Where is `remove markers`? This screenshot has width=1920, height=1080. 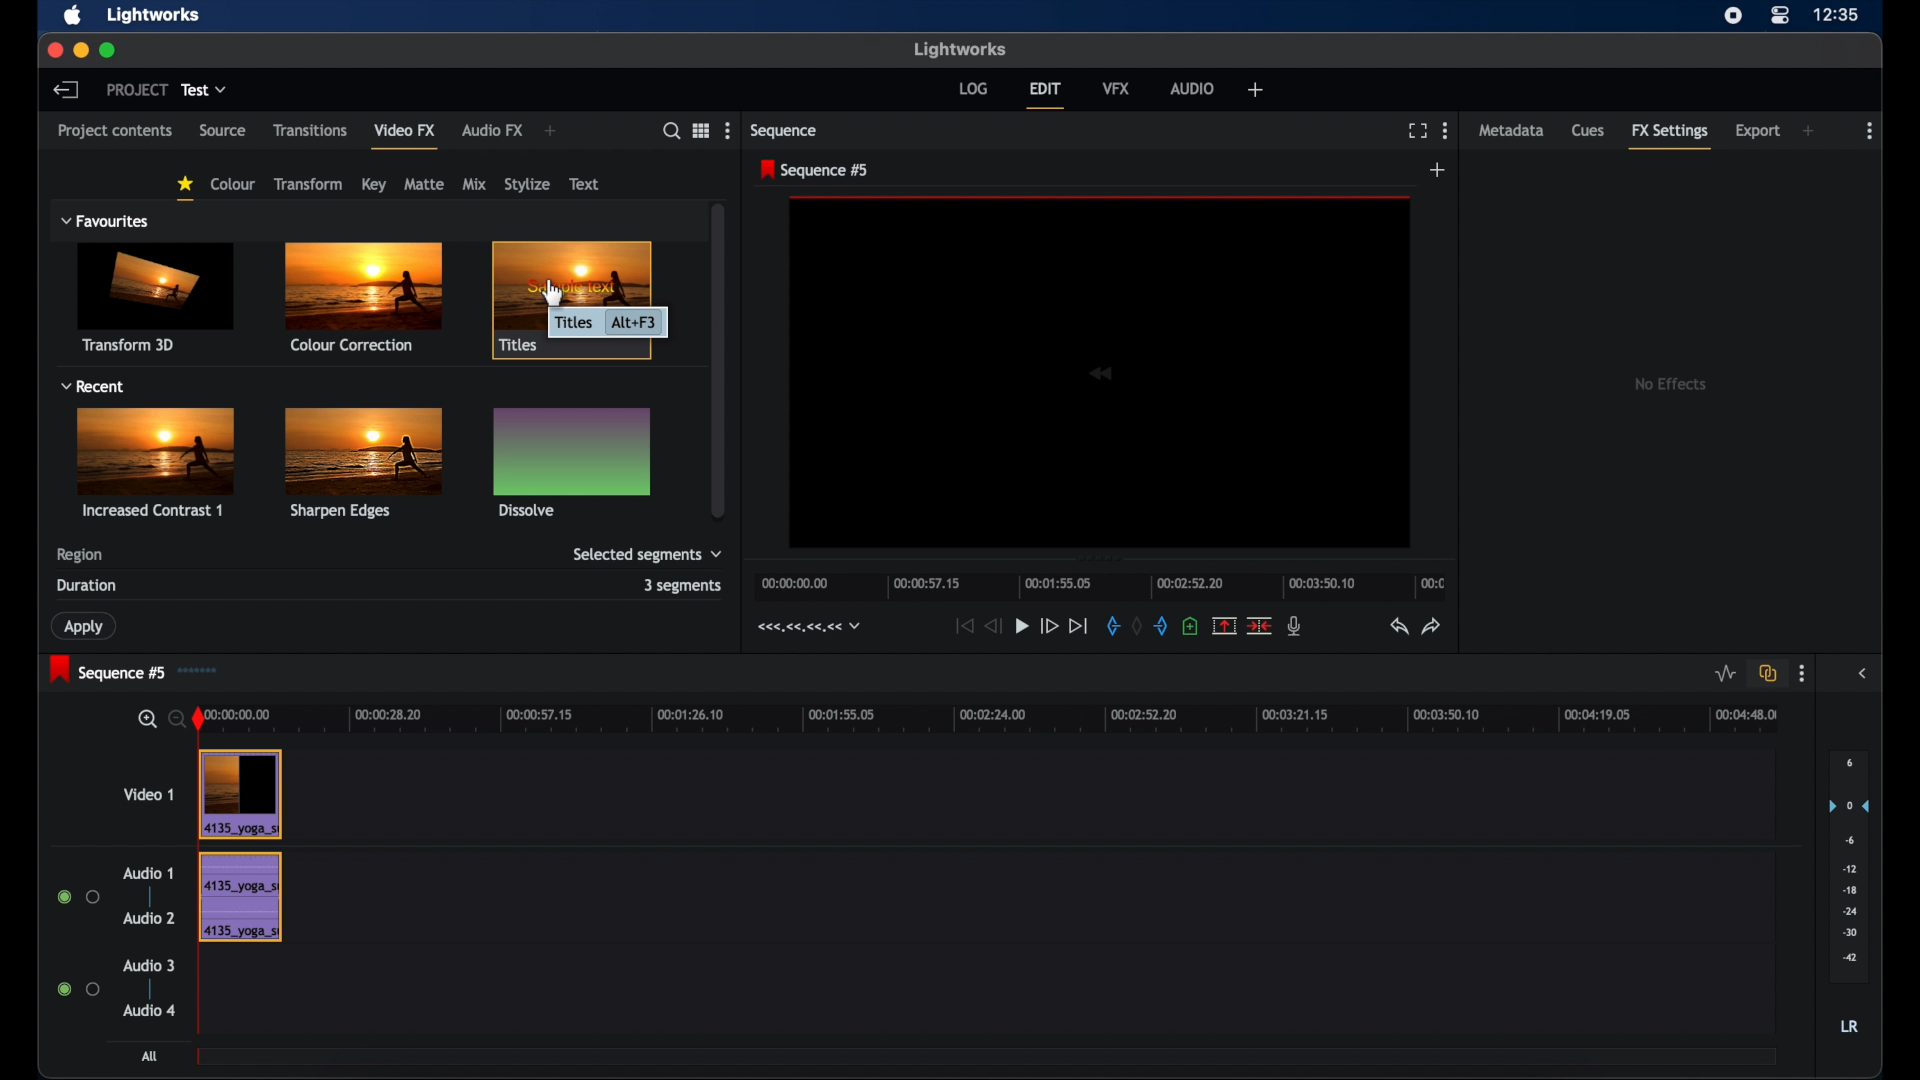
remove markers is located at coordinates (1135, 627).